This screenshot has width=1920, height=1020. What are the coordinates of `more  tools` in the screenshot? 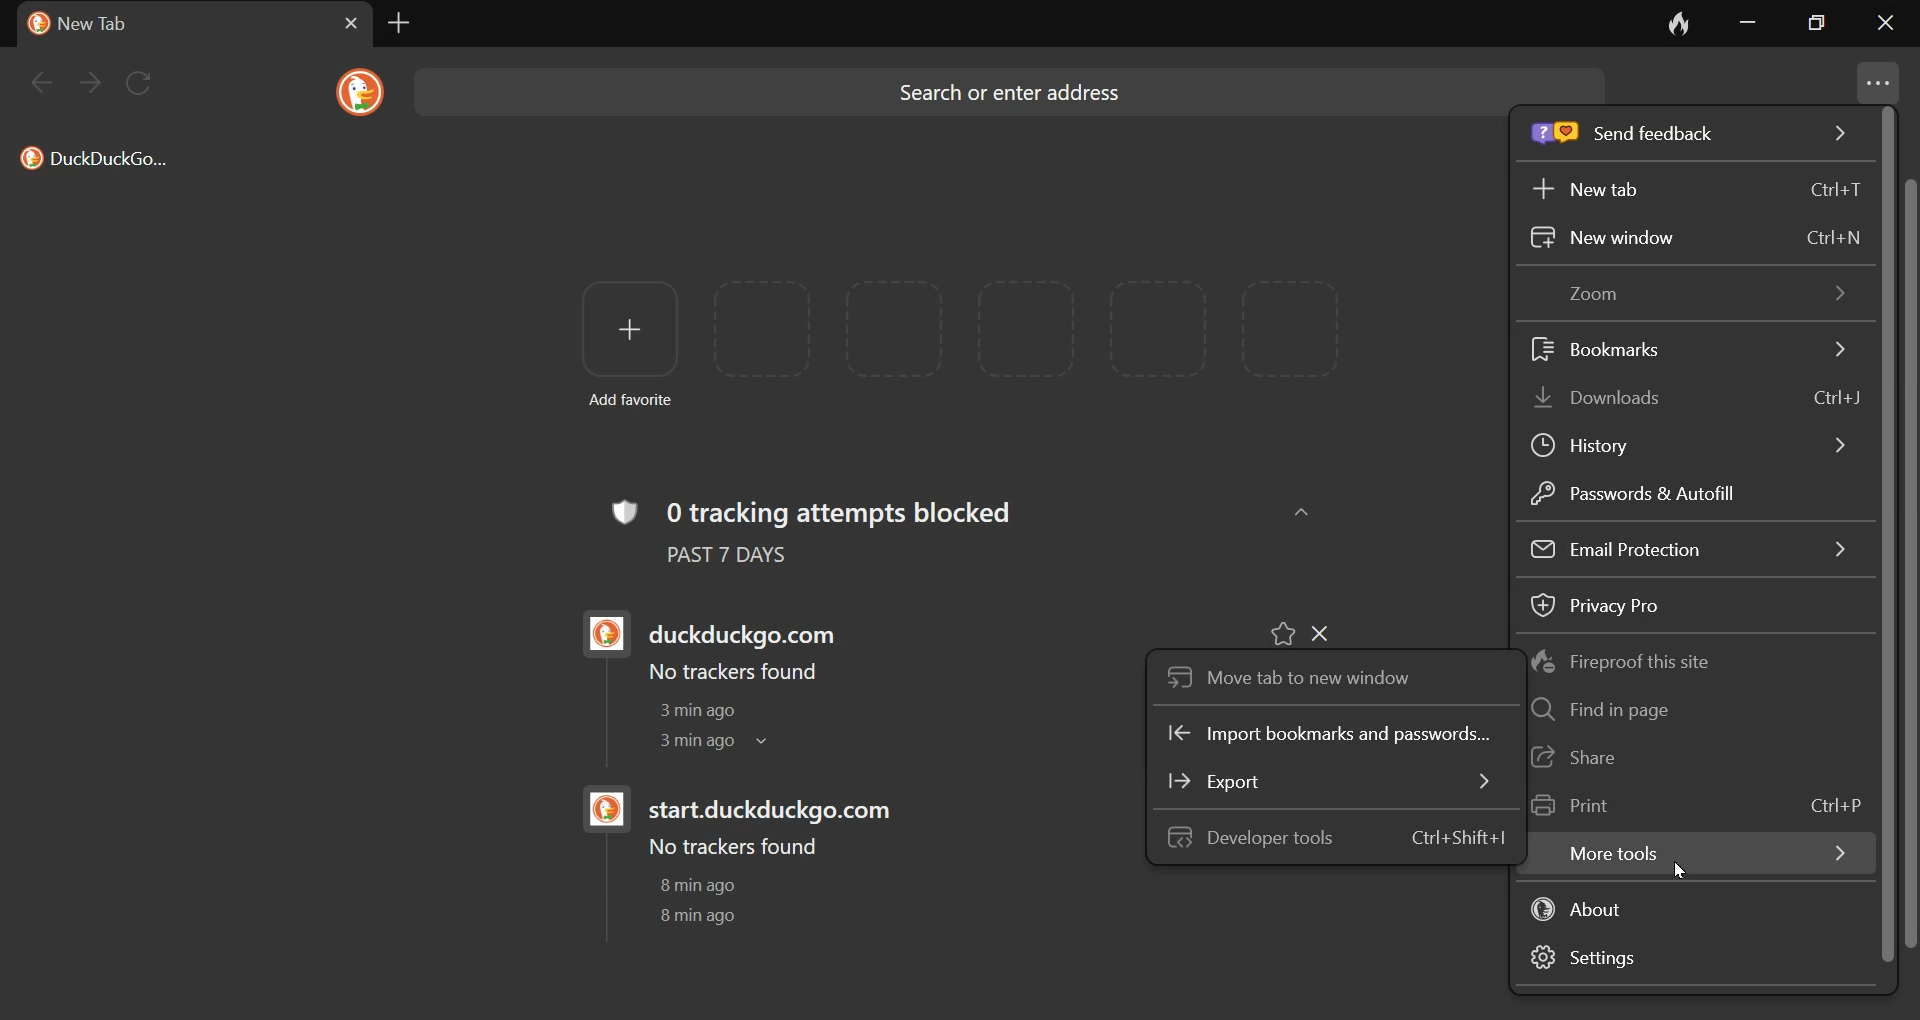 It's located at (1691, 854).